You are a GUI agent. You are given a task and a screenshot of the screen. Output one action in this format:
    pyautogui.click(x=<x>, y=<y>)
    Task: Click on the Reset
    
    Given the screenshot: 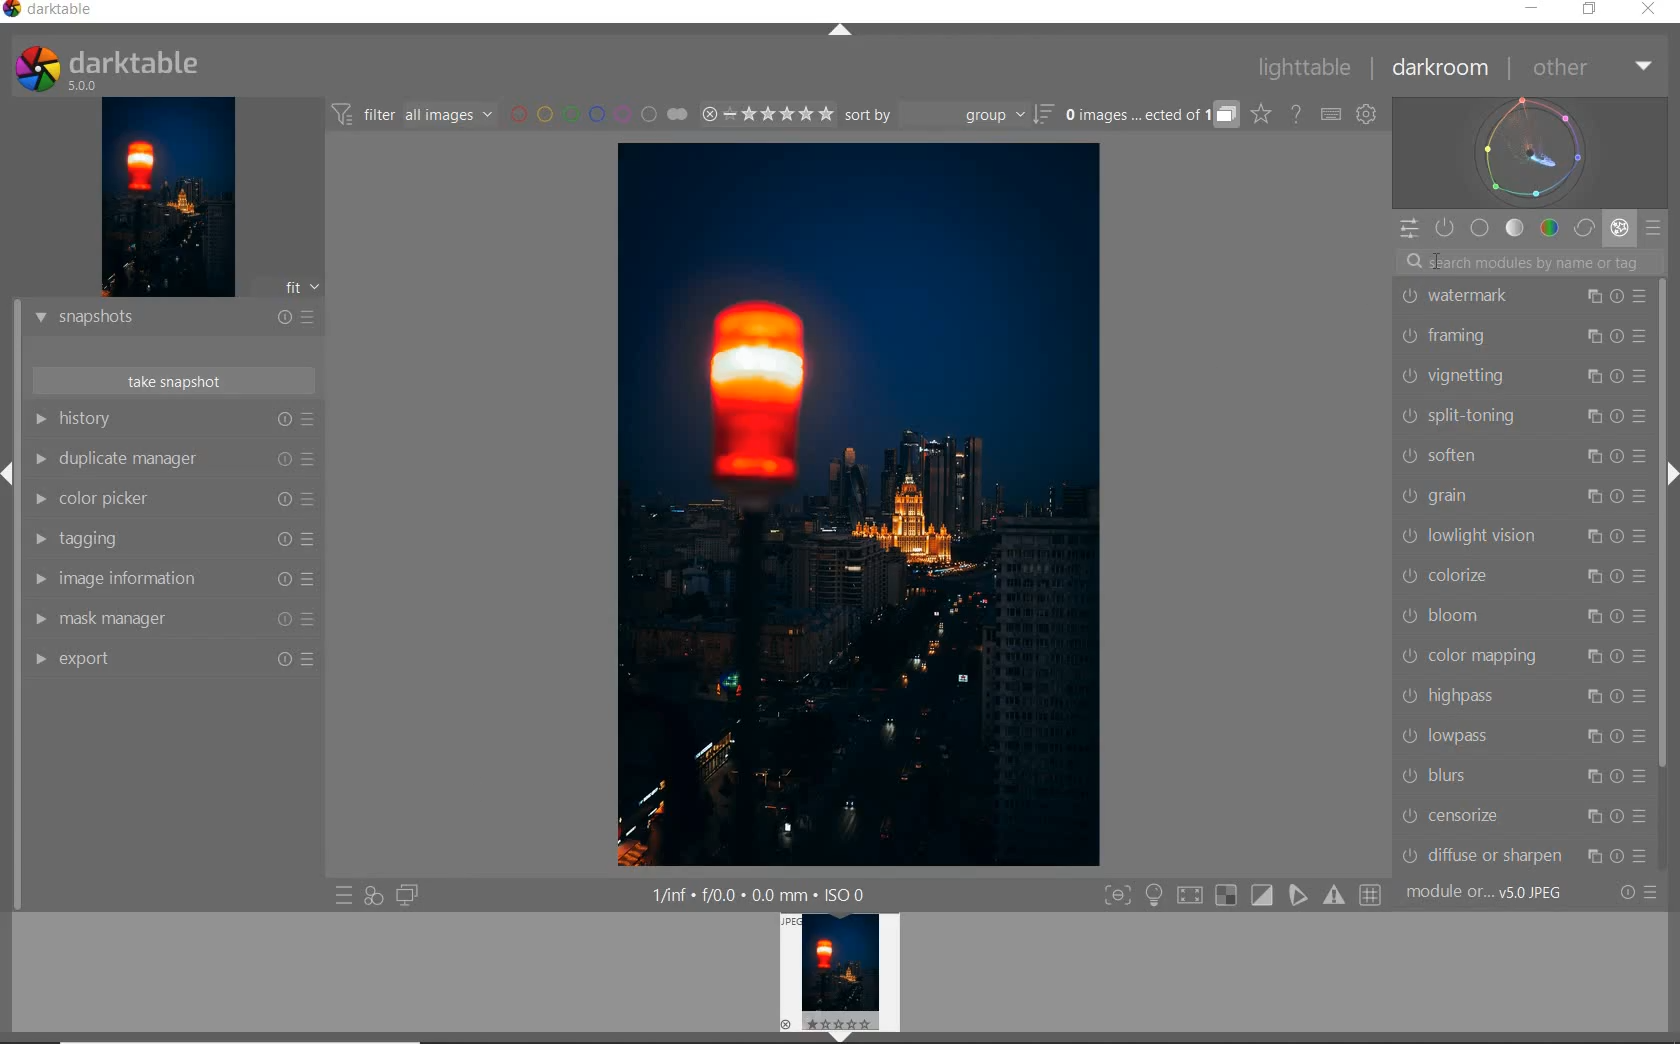 What is the action you would take?
    pyautogui.click(x=281, y=501)
    